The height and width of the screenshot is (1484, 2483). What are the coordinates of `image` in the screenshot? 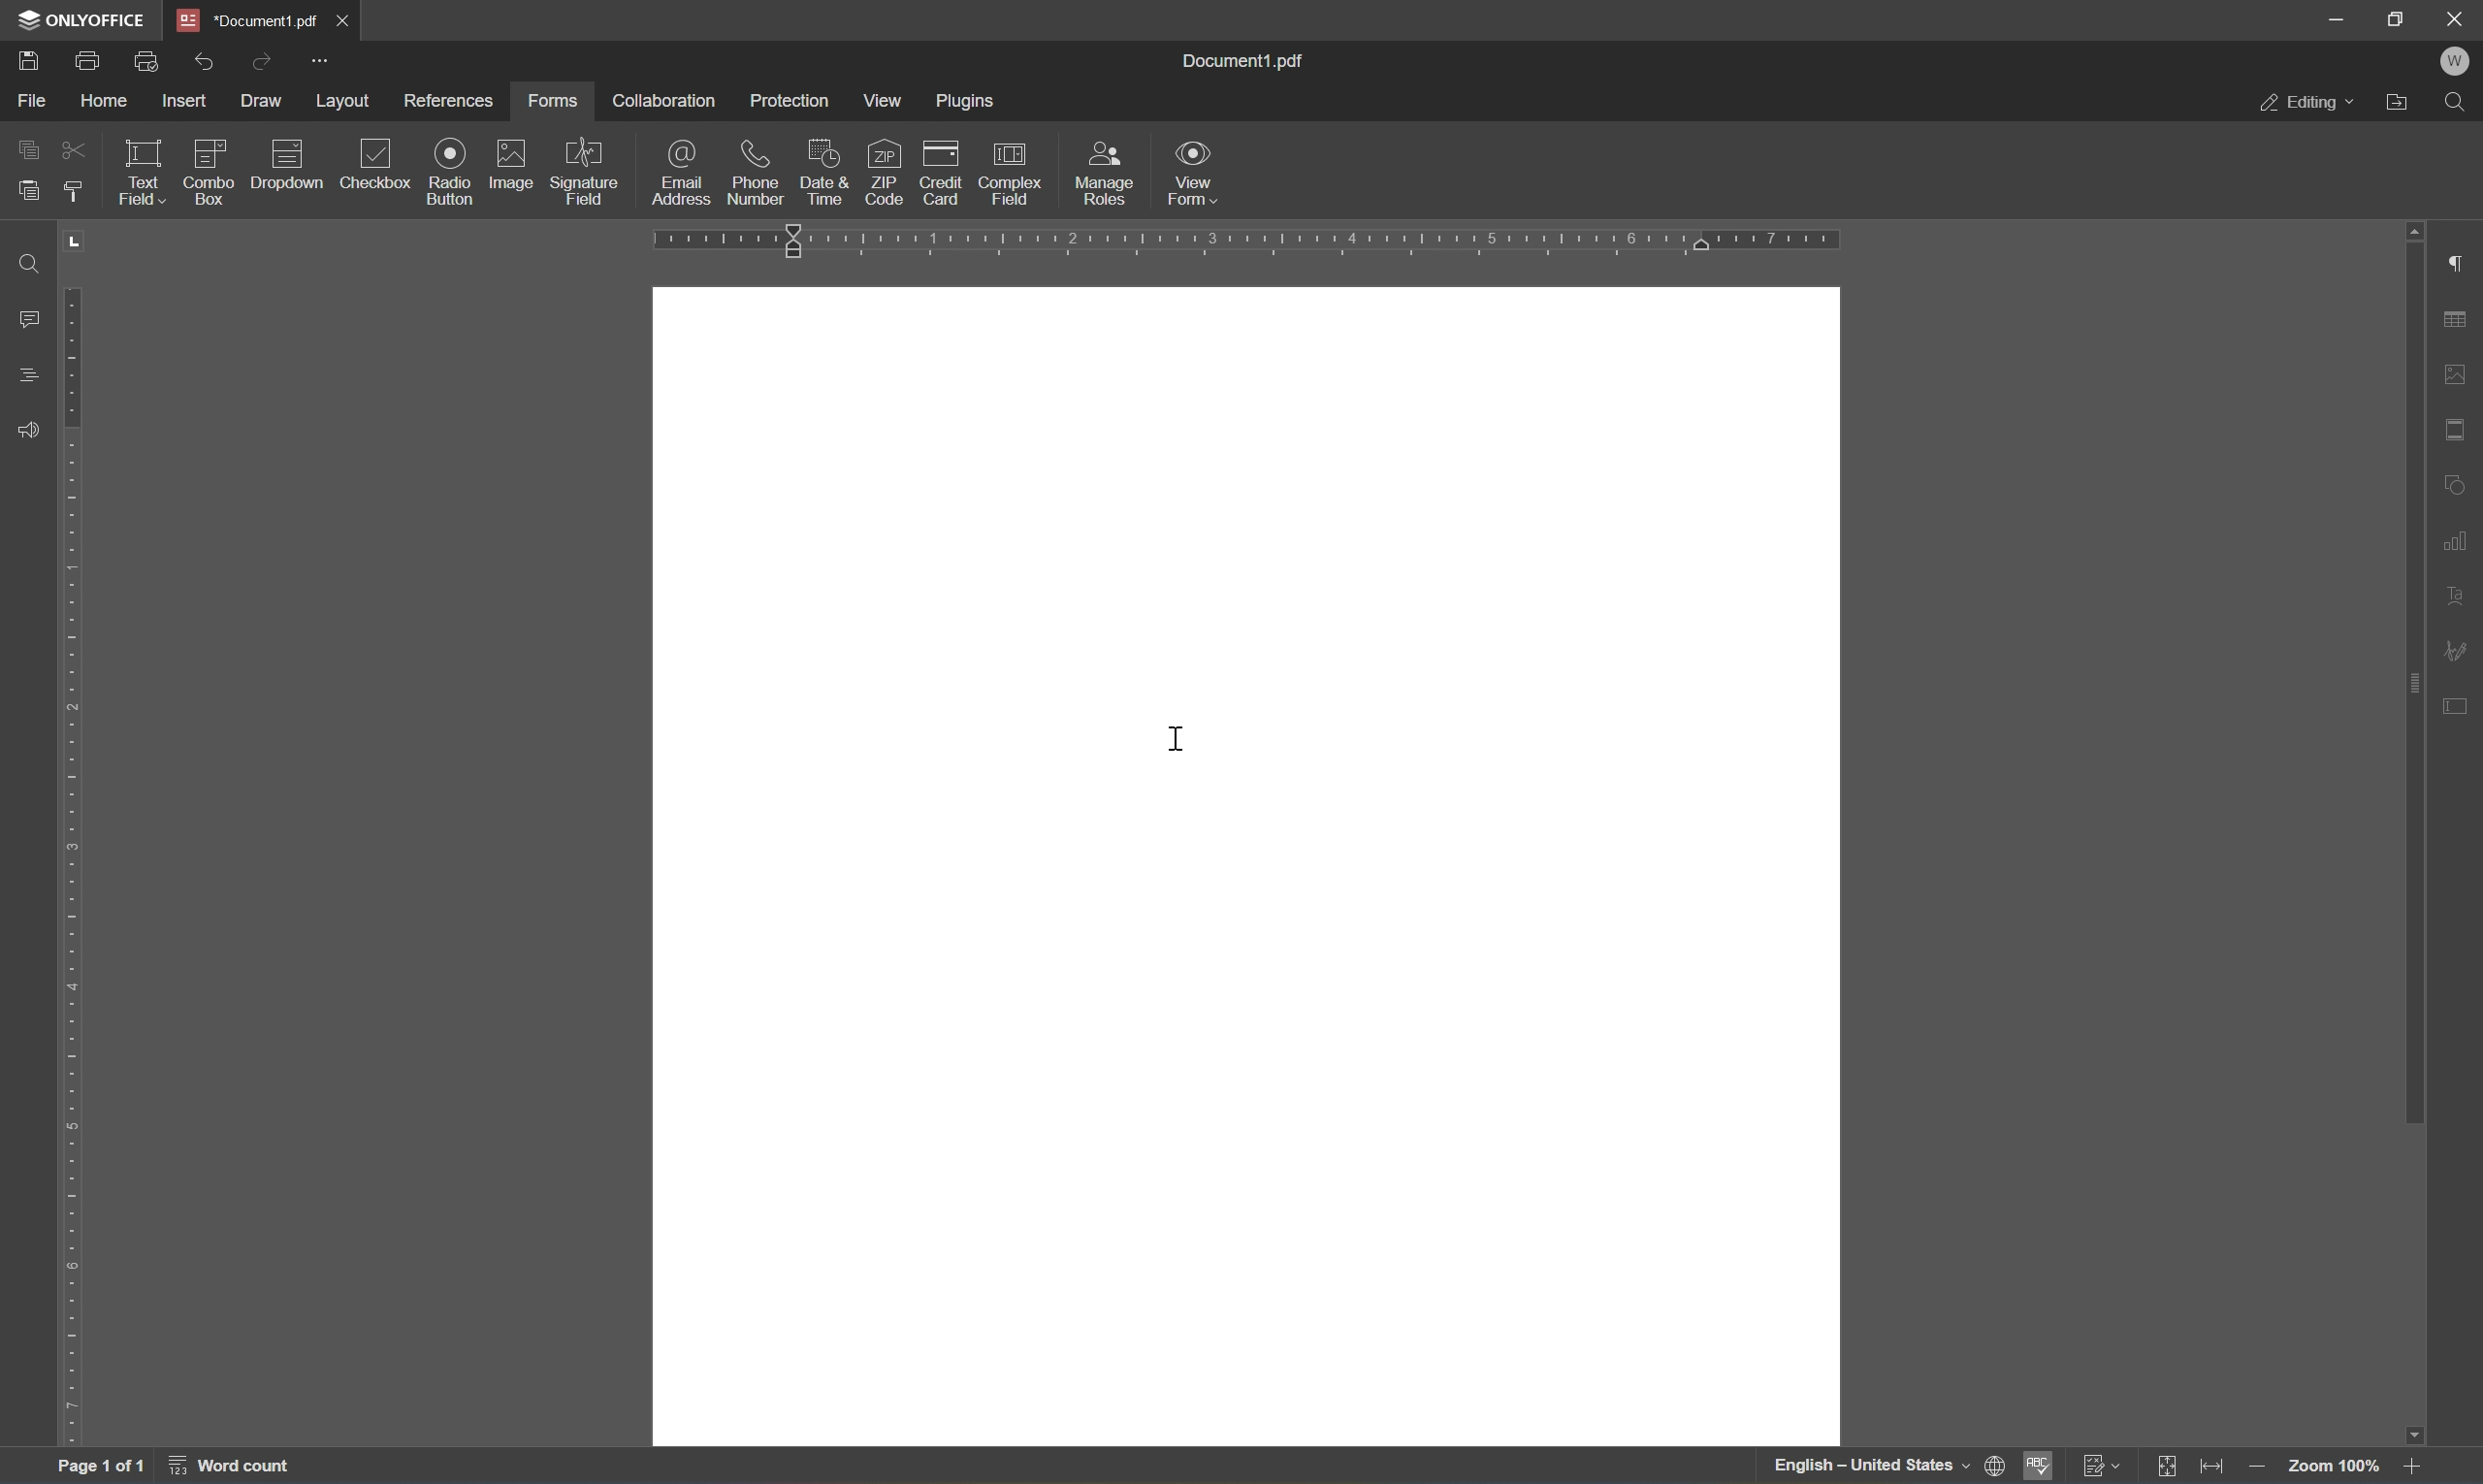 It's located at (511, 172).